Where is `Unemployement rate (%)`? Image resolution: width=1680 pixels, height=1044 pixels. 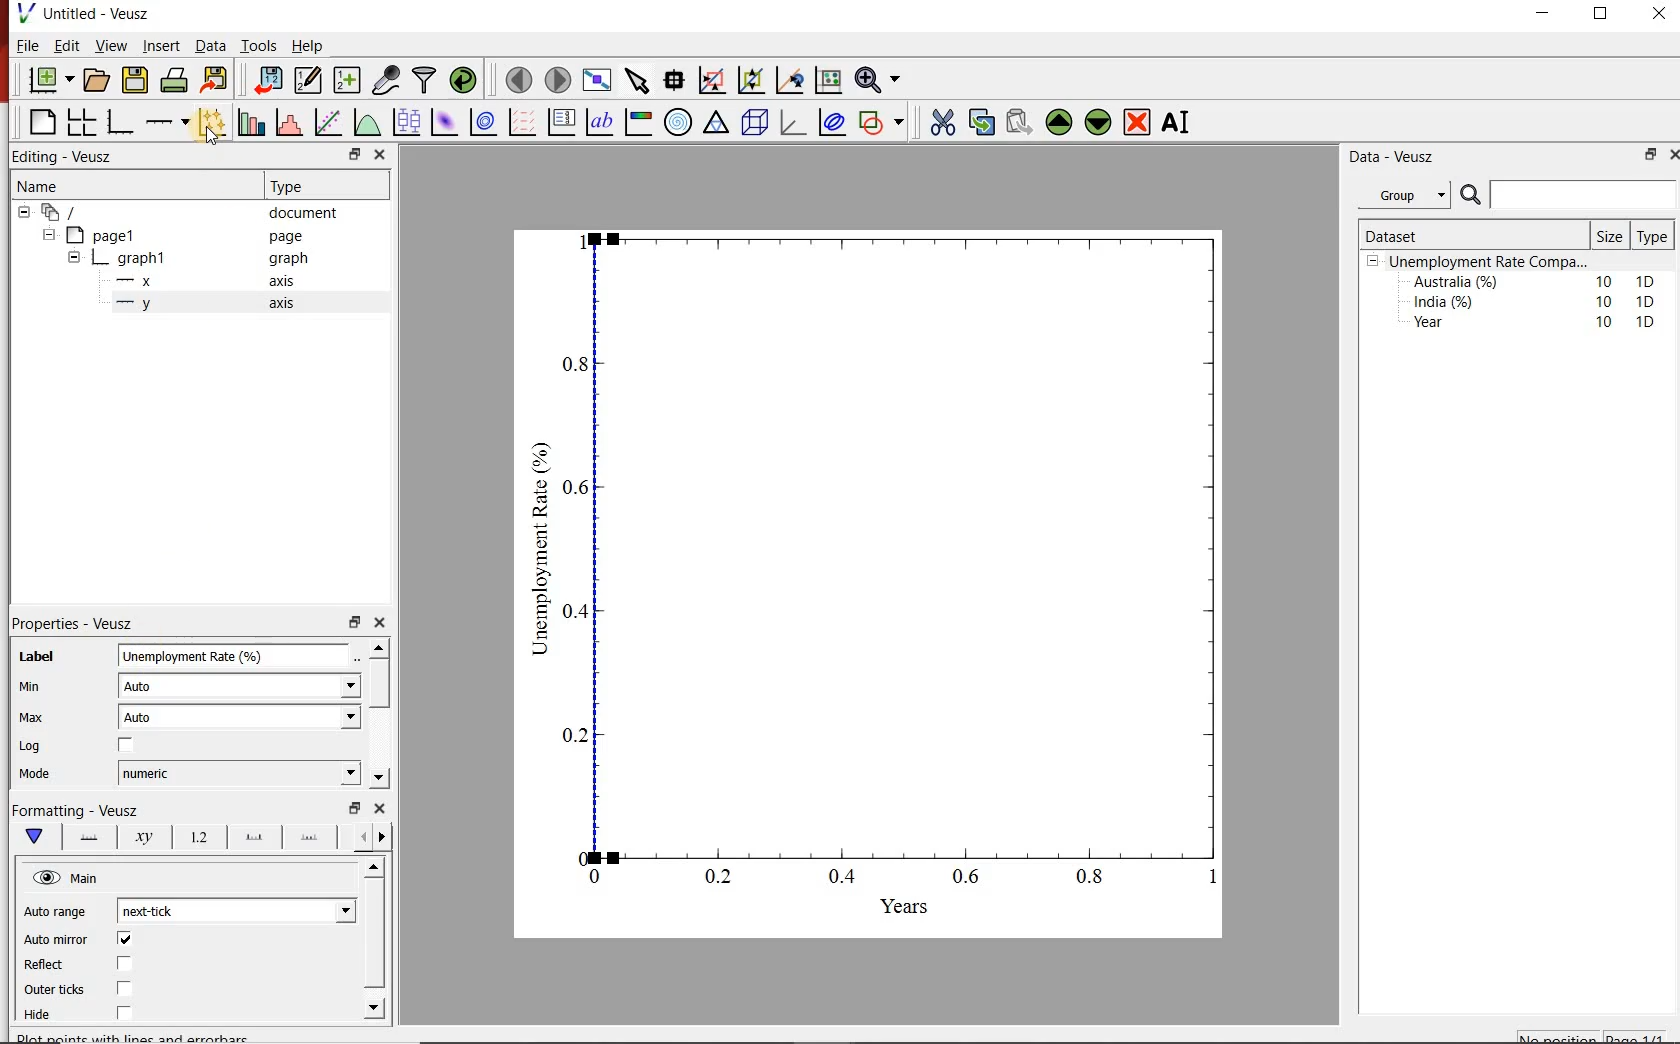
Unemployement rate (%) is located at coordinates (237, 656).